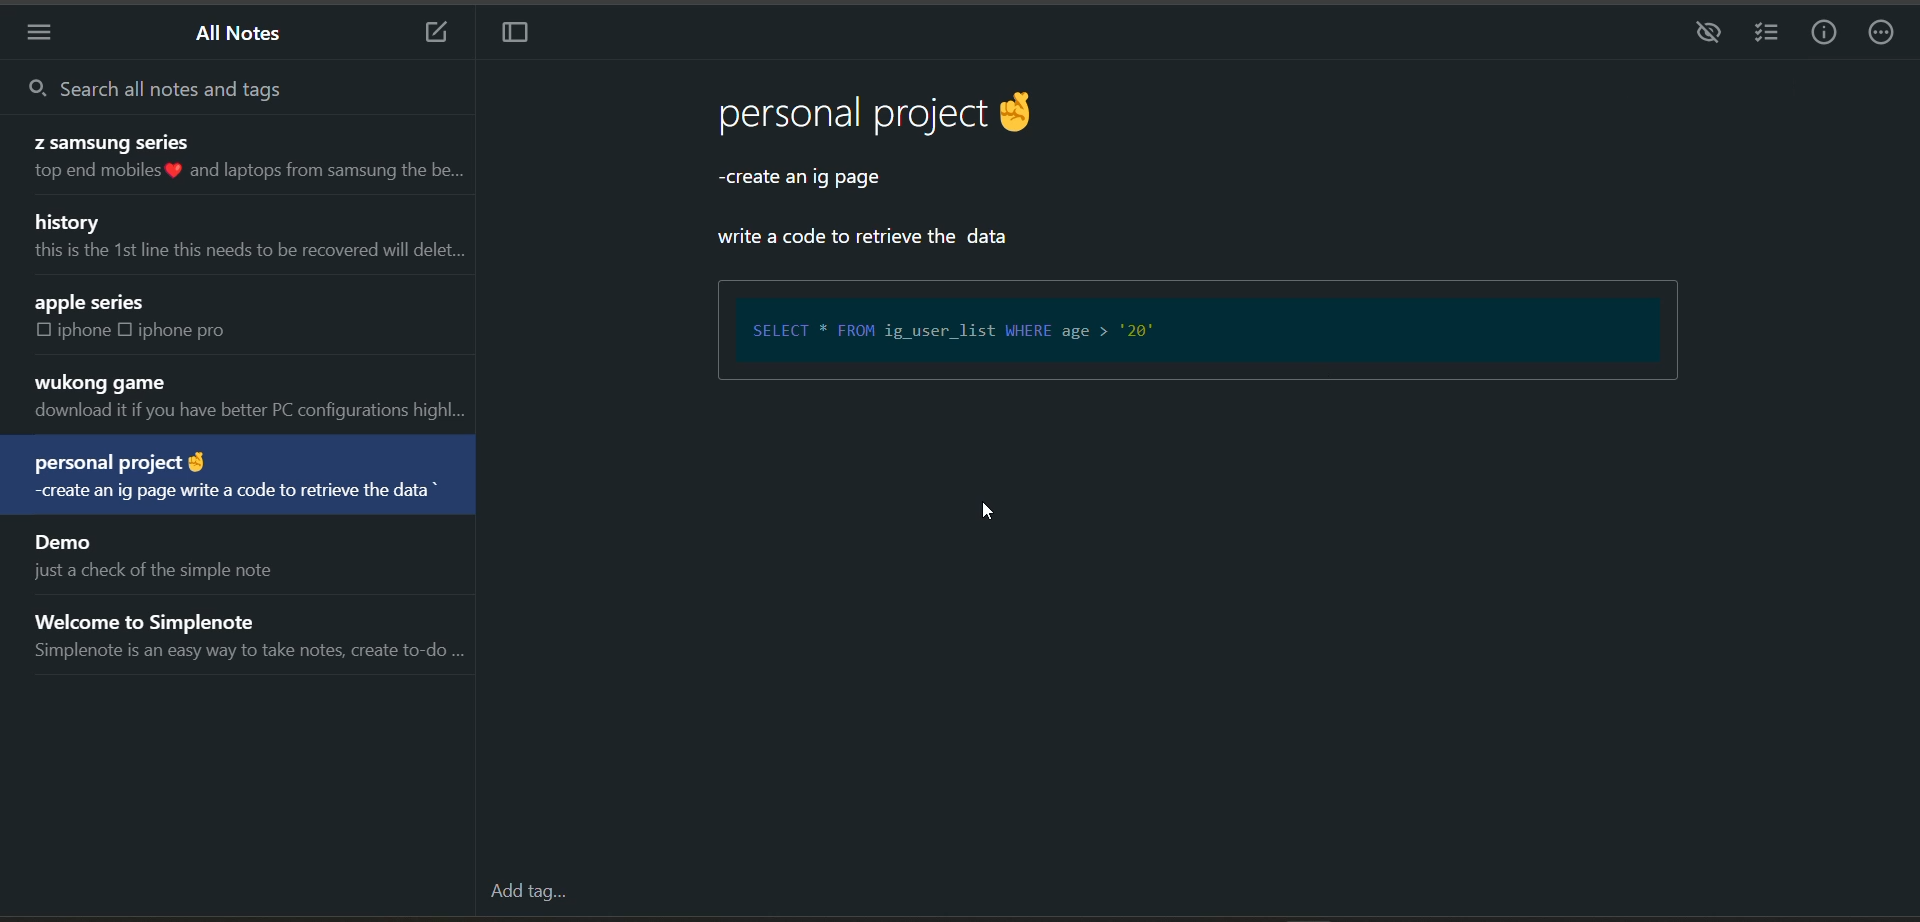 The width and height of the screenshot is (1920, 922). I want to click on add tag, so click(525, 894).